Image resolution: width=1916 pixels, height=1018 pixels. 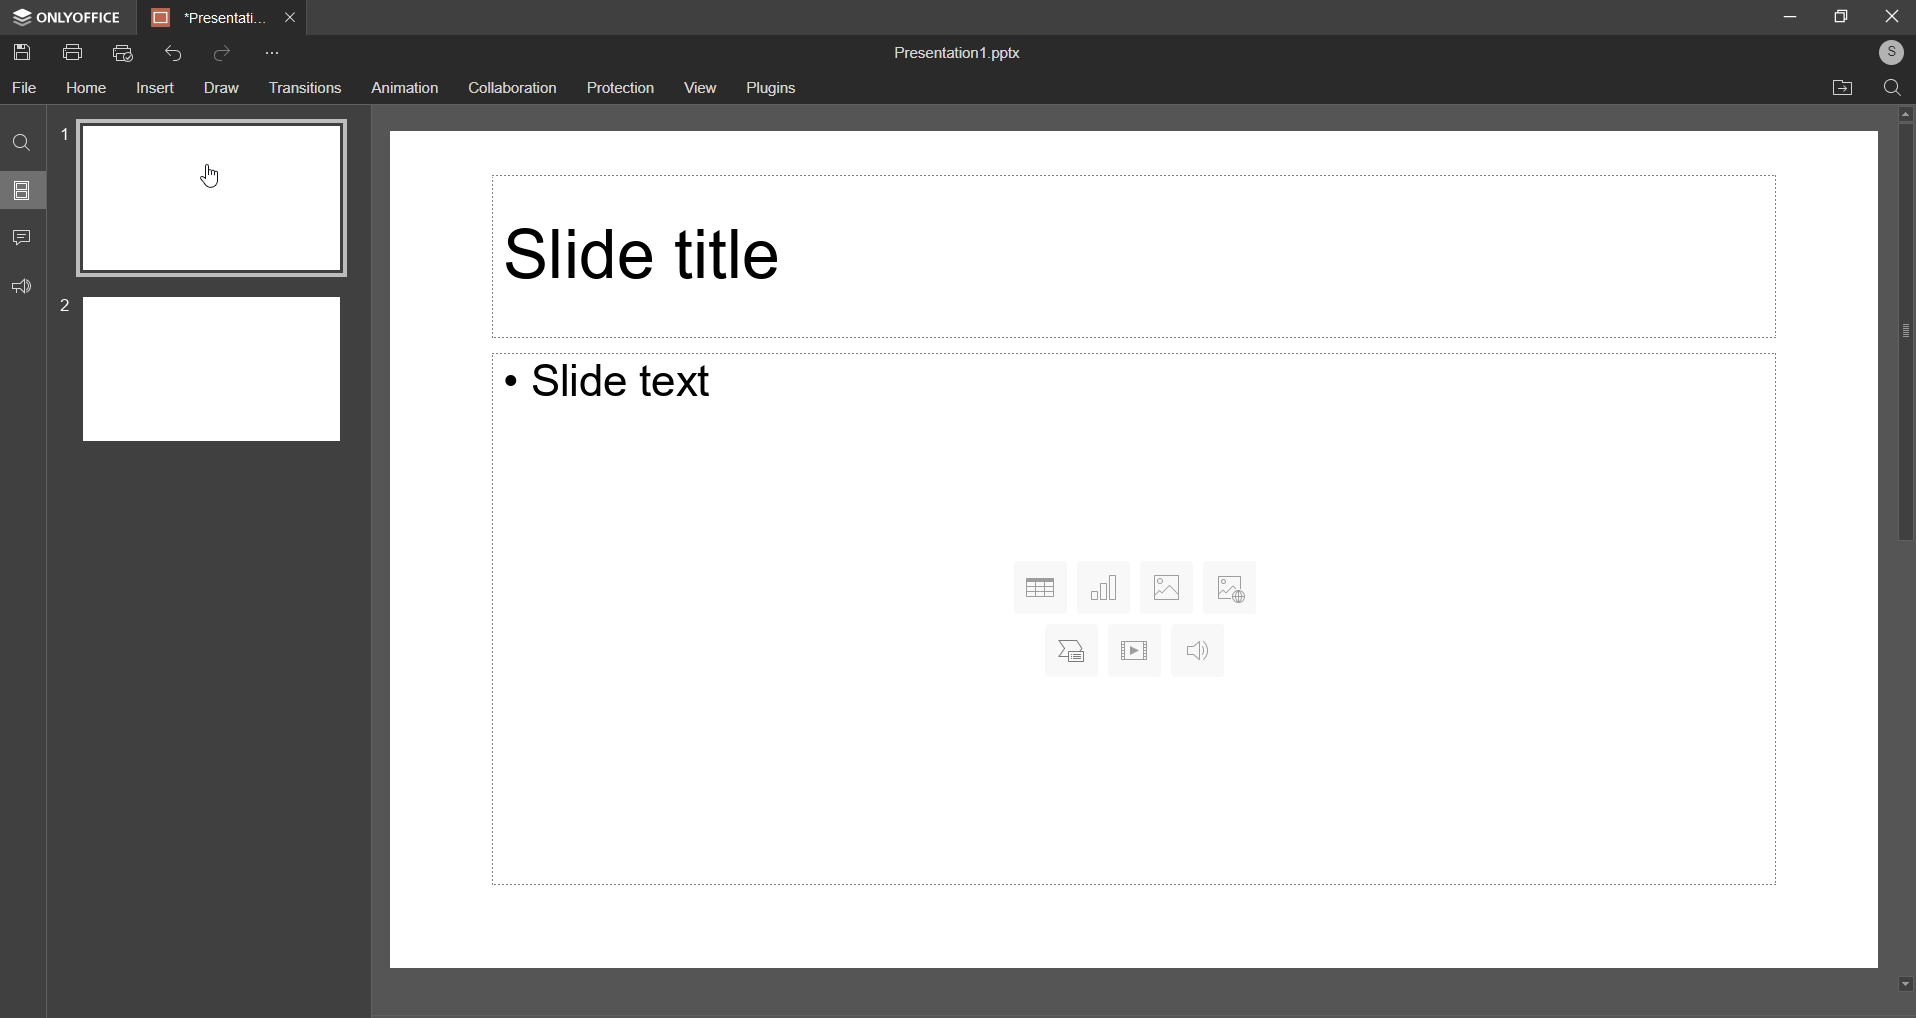 I want to click on login, so click(x=1885, y=52).